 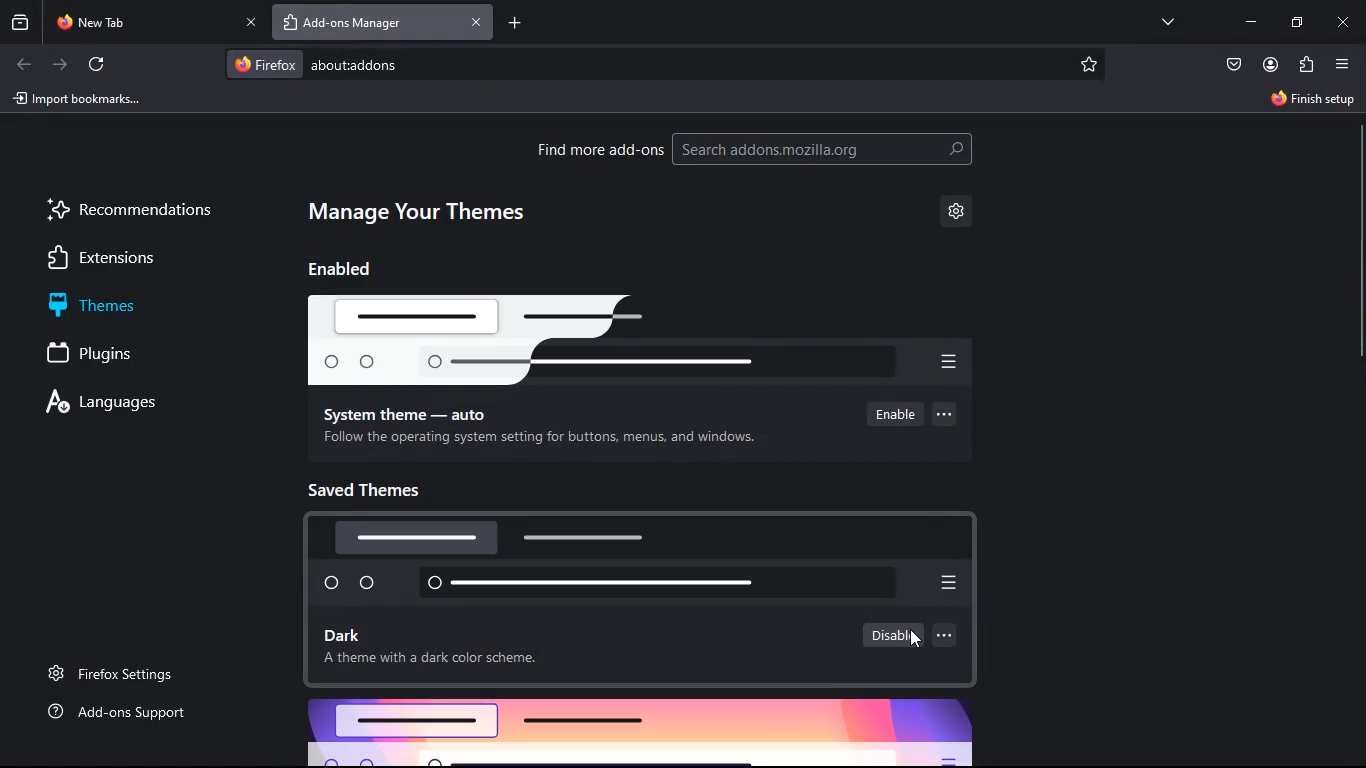 I want to click on description, so click(x=439, y=663).